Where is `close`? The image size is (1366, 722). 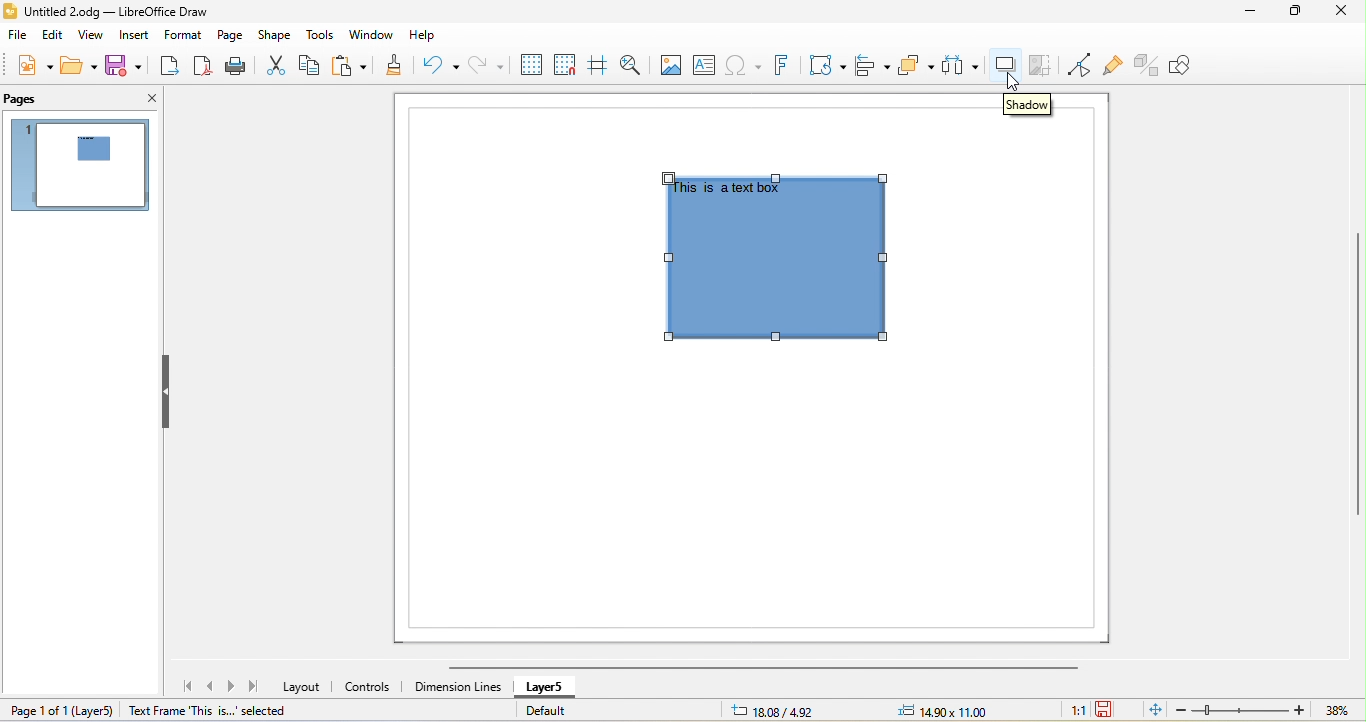
close is located at coordinates (143, 96).